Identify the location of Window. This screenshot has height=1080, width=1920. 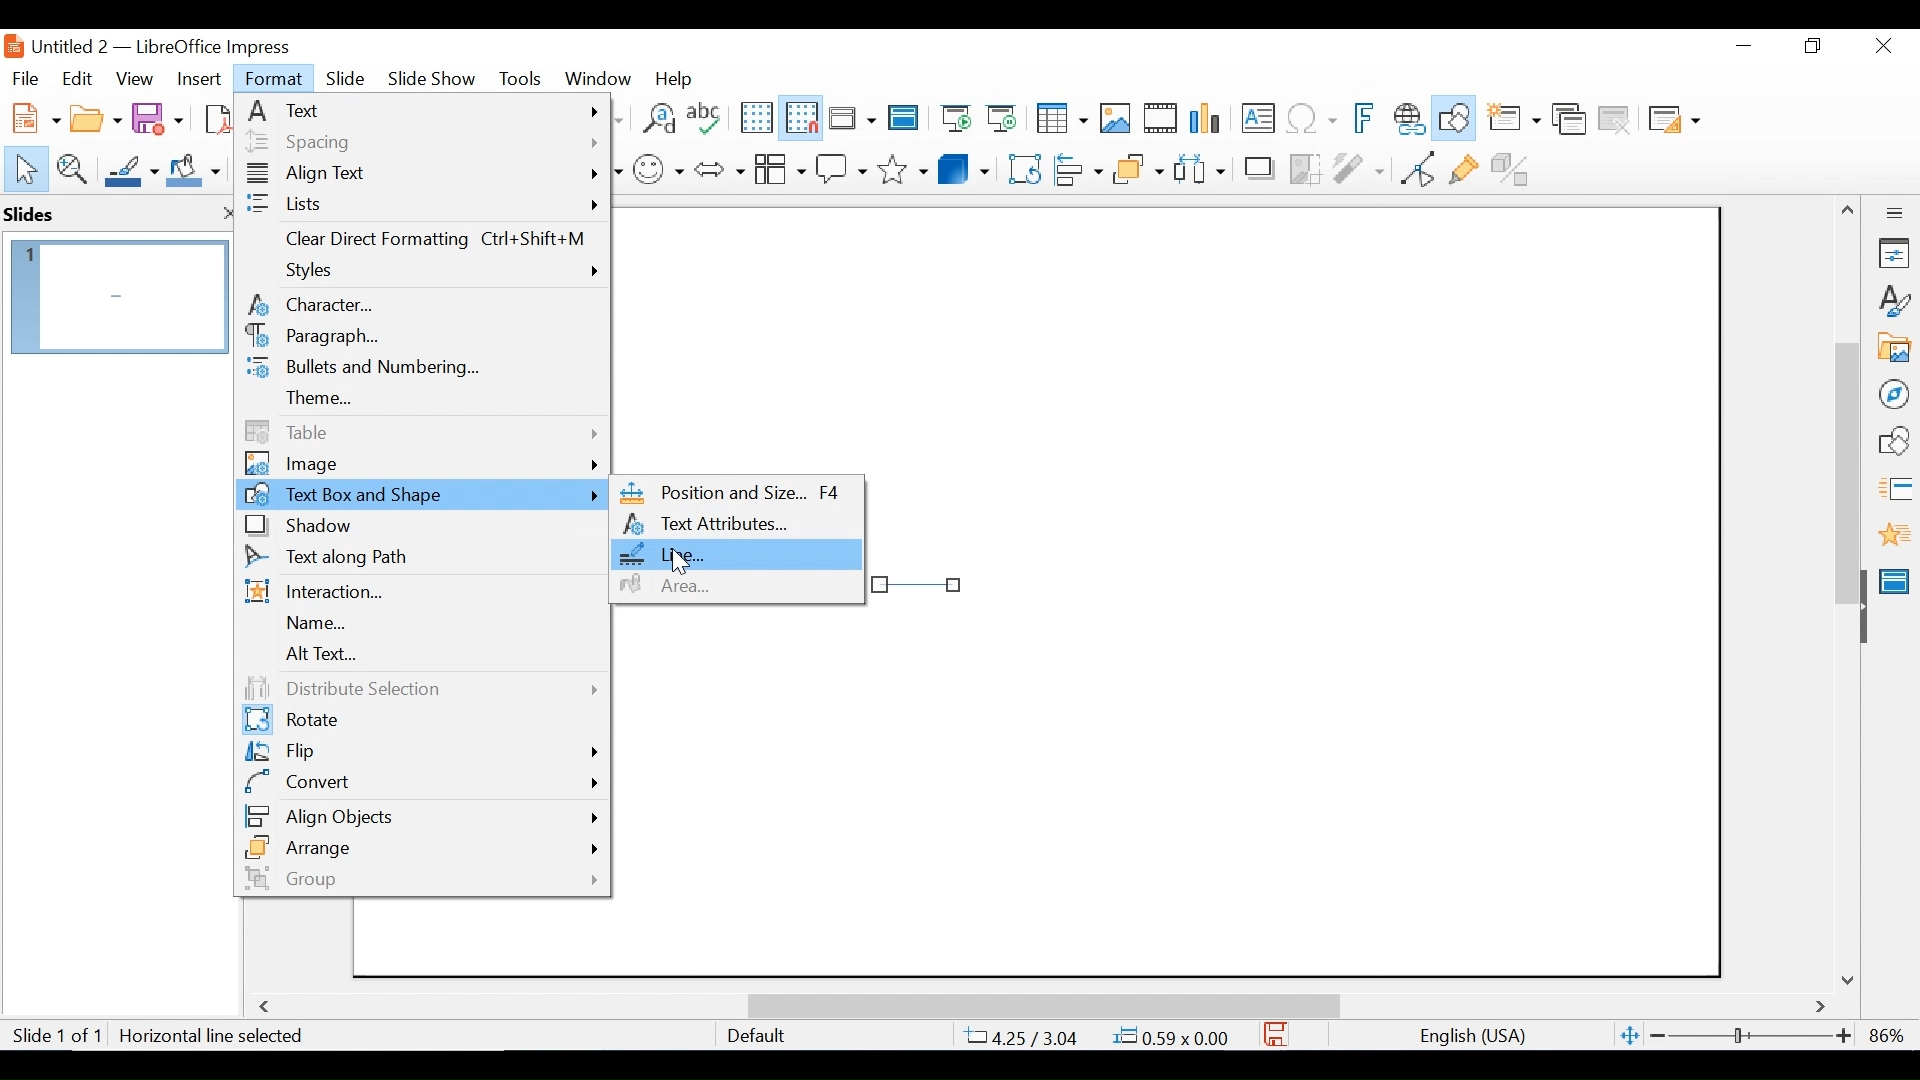
(598, 78).